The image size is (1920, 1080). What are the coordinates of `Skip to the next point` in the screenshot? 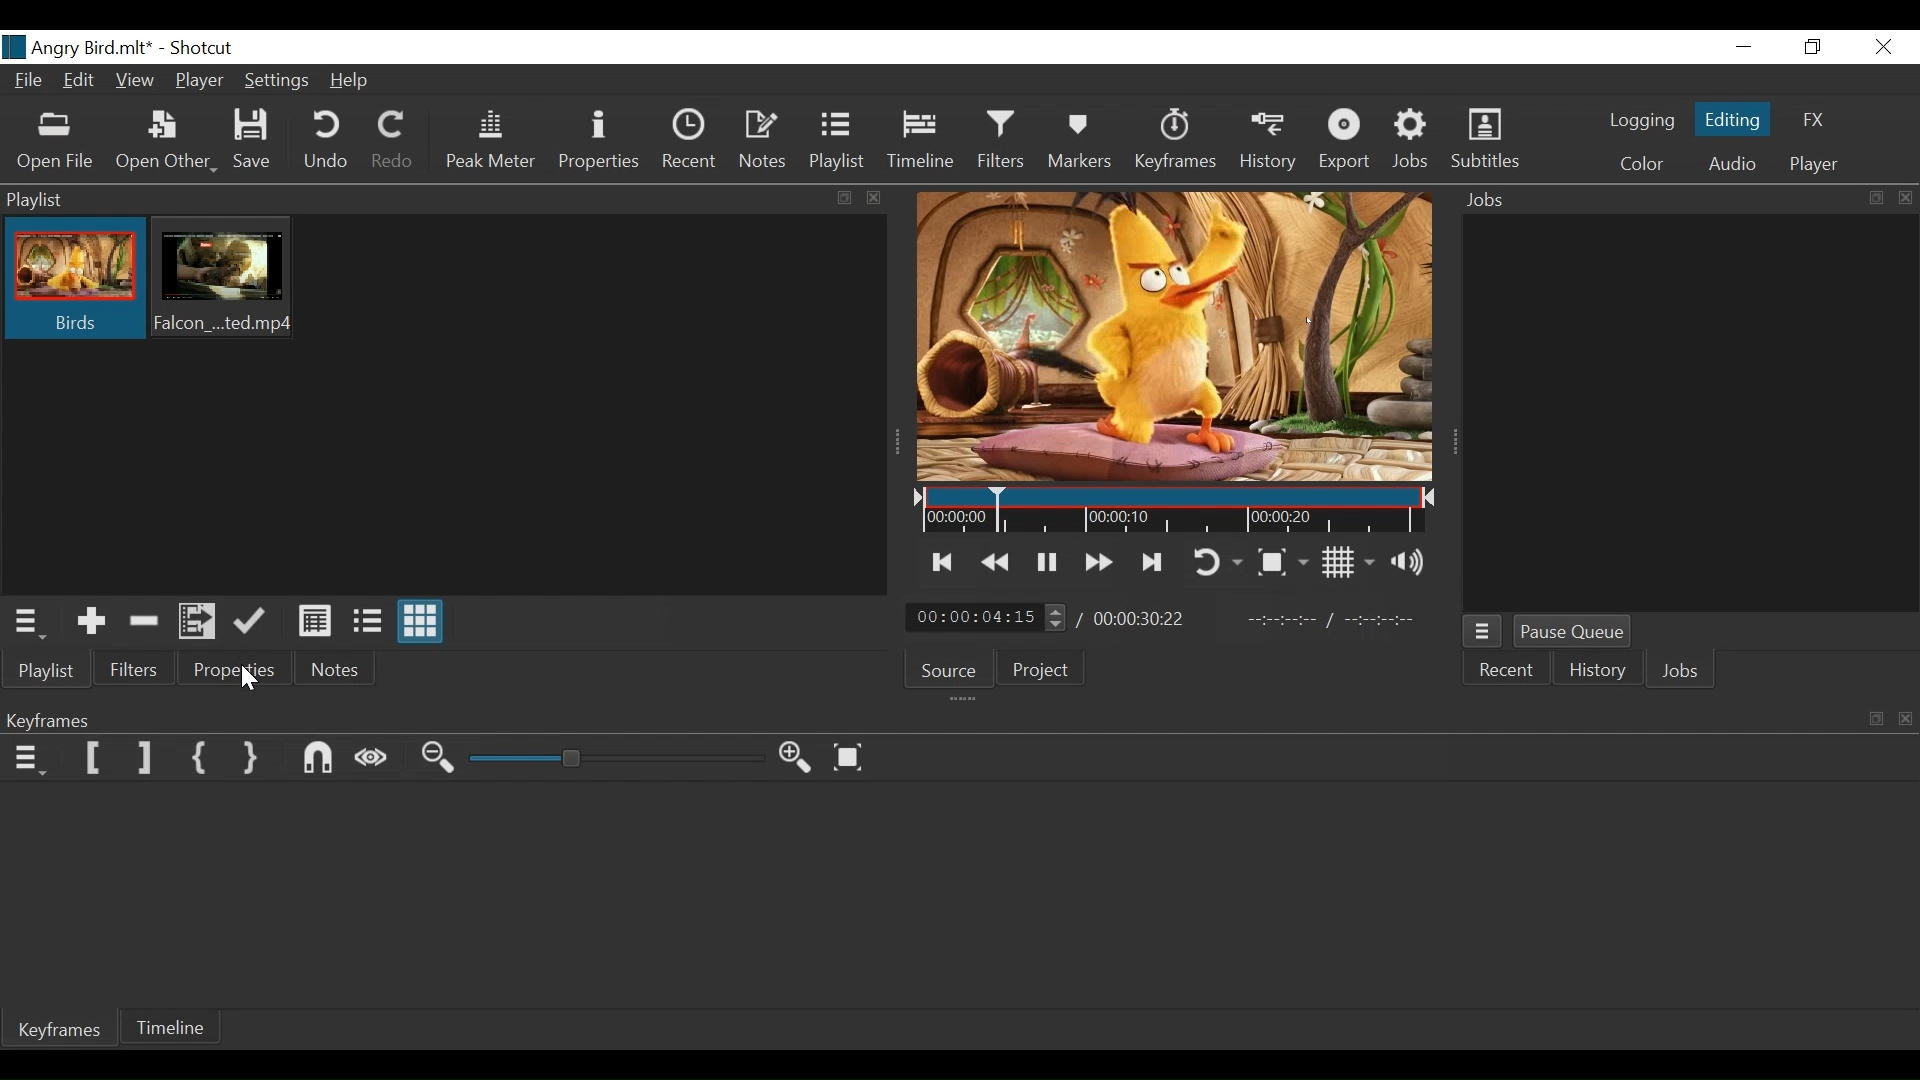 It's located at (1155, 562).